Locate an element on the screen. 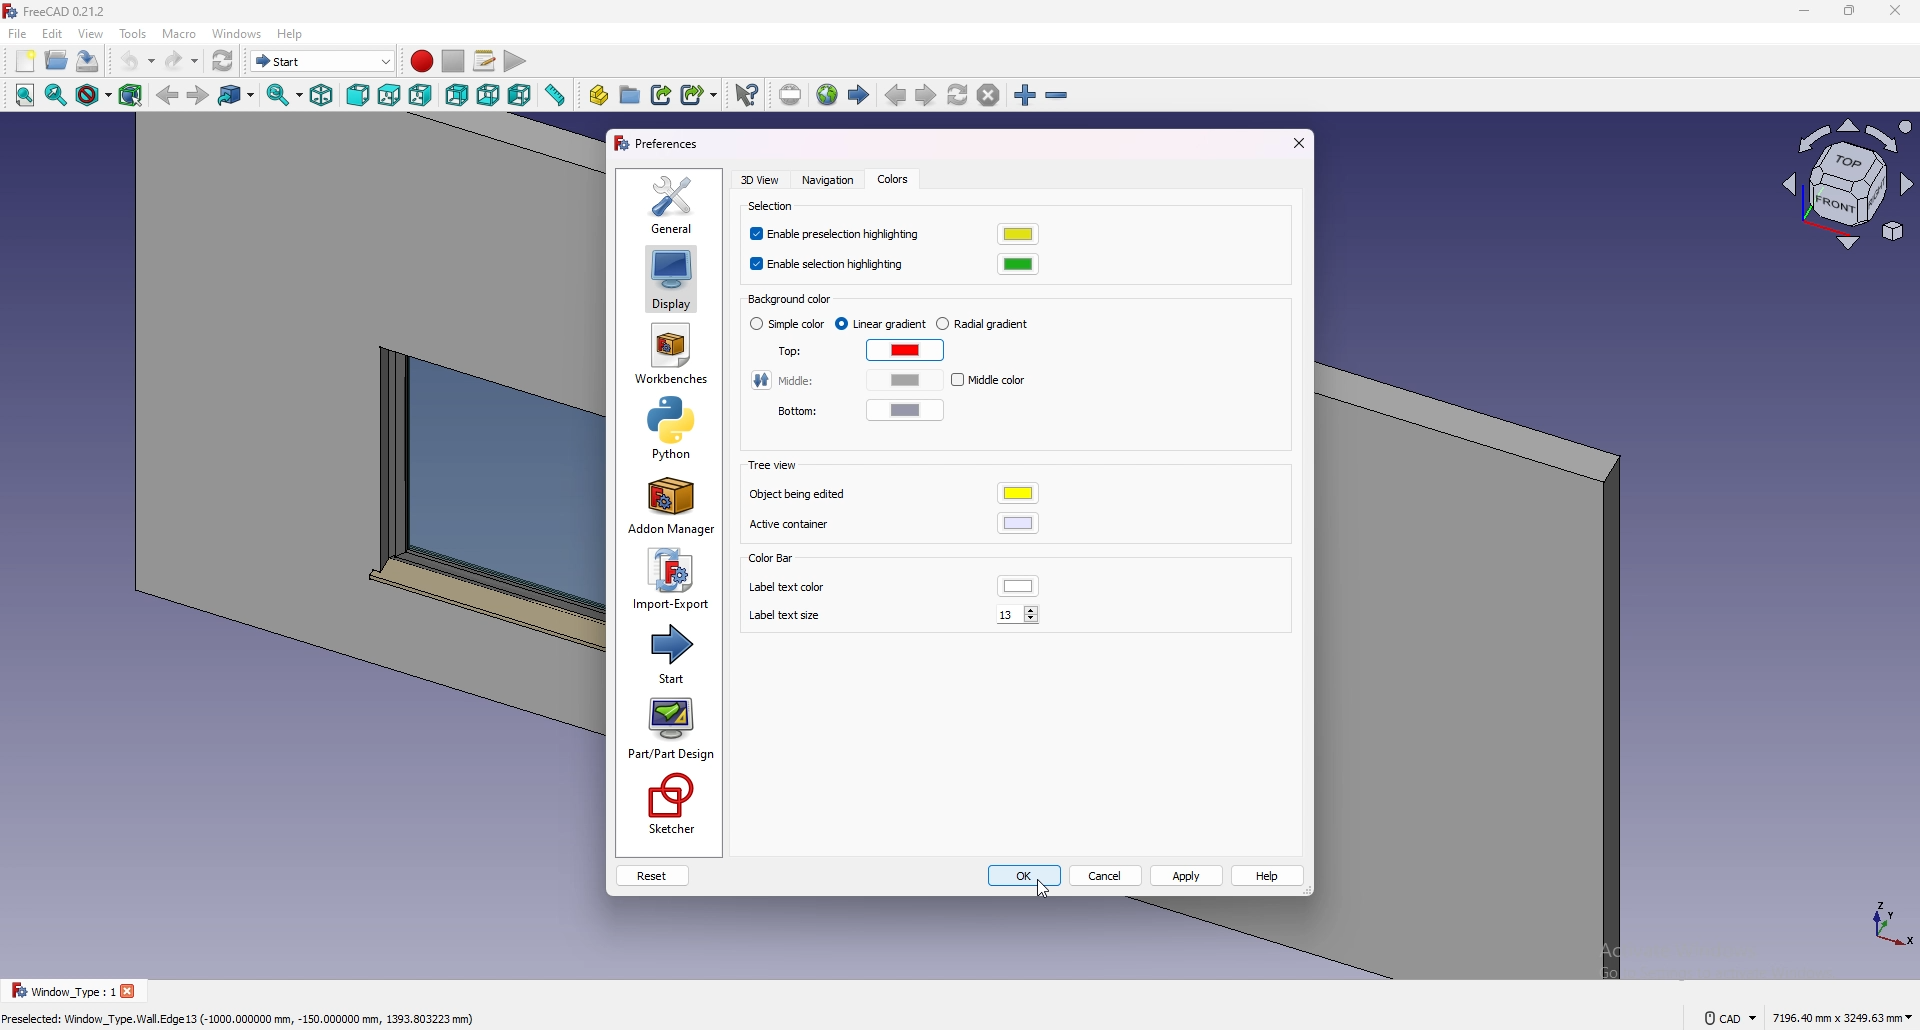 This screenshot has width=1920, height=1030. macros is located at coordinates (486, 61).